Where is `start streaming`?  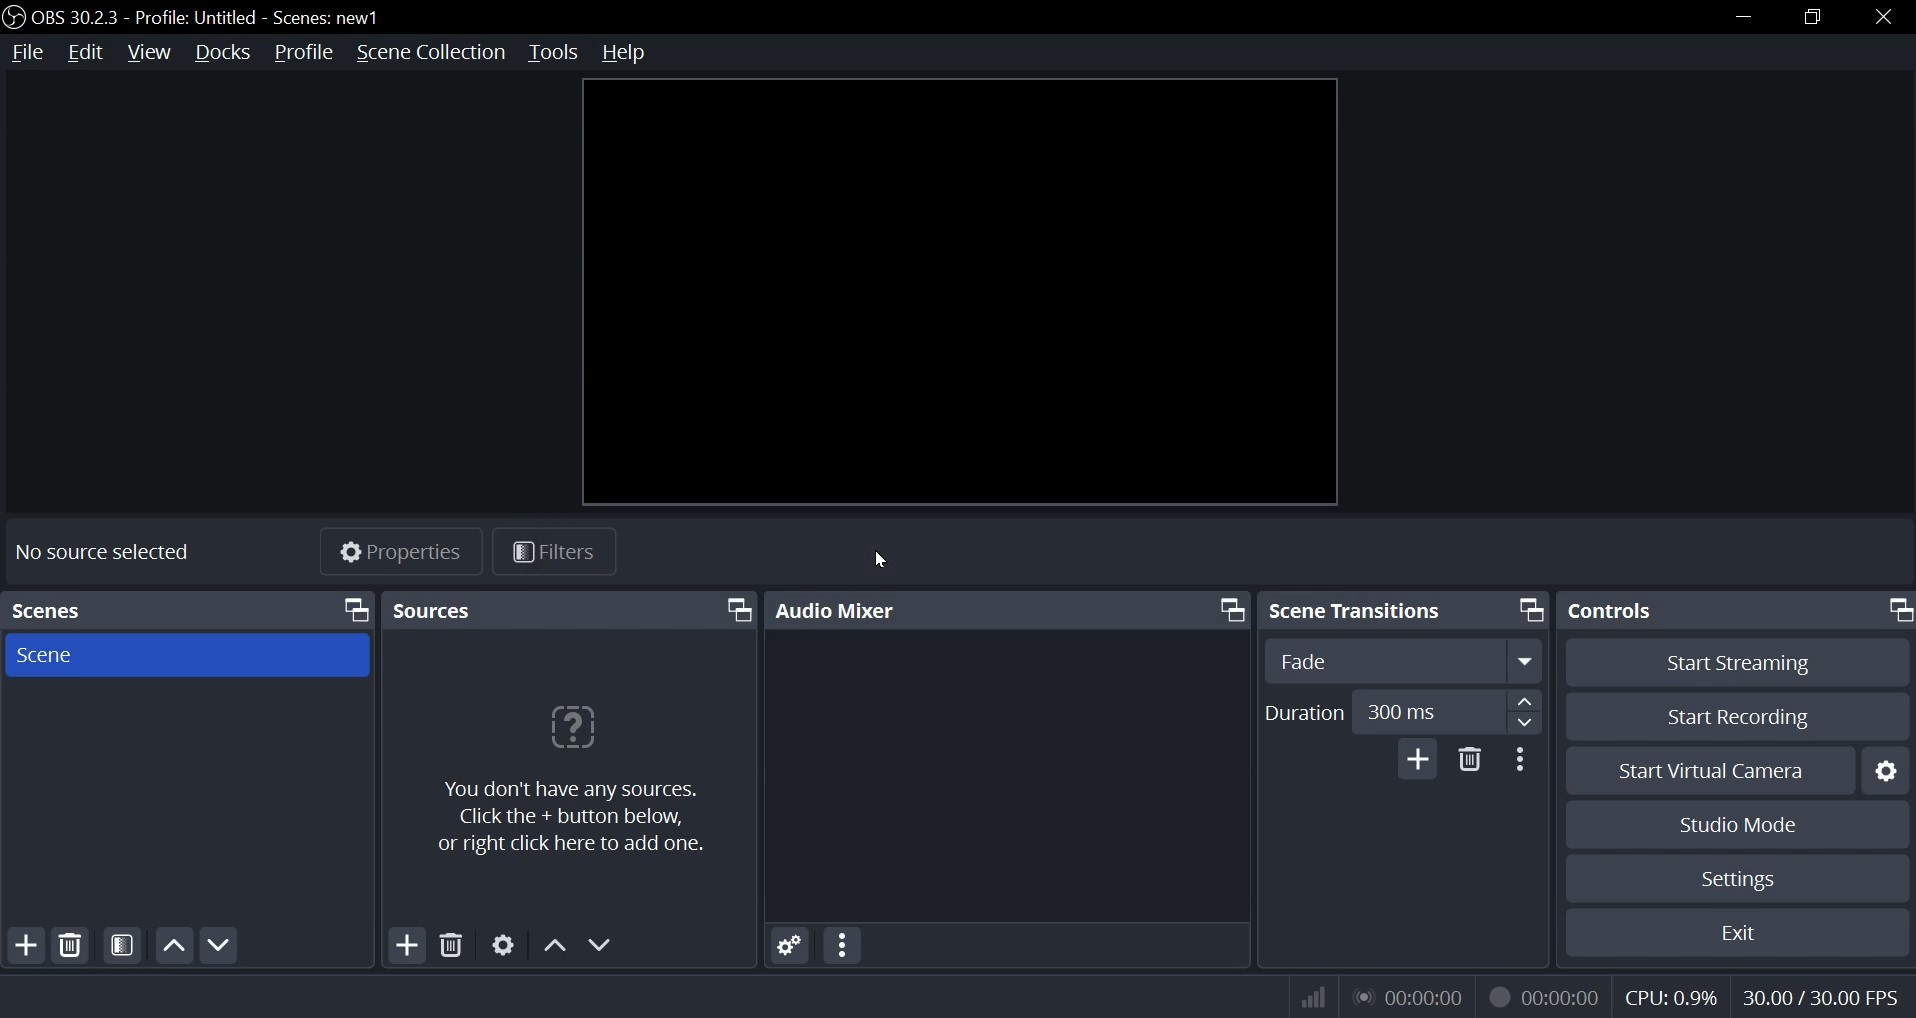 start streaming is located at coordinates (1737, 663).